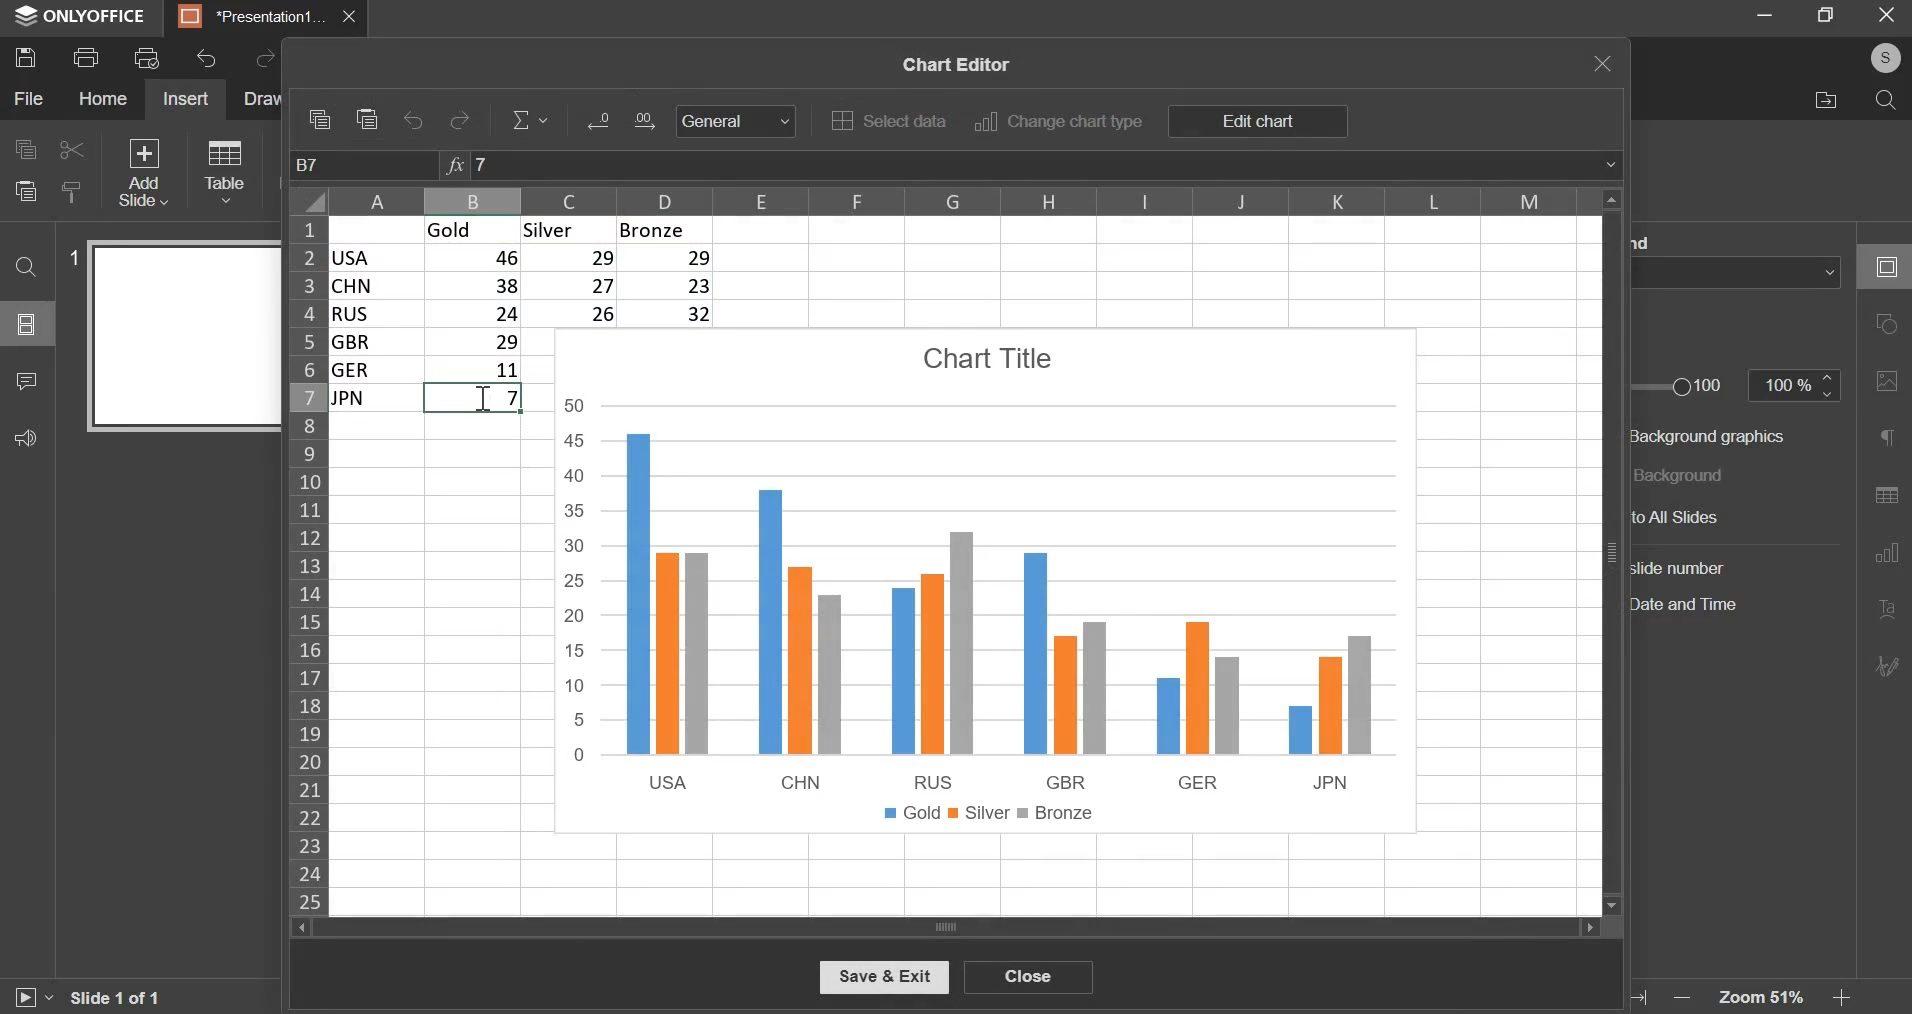 This screenshot has width=1912, height=1014. I want to click on save, so click(25, 58).